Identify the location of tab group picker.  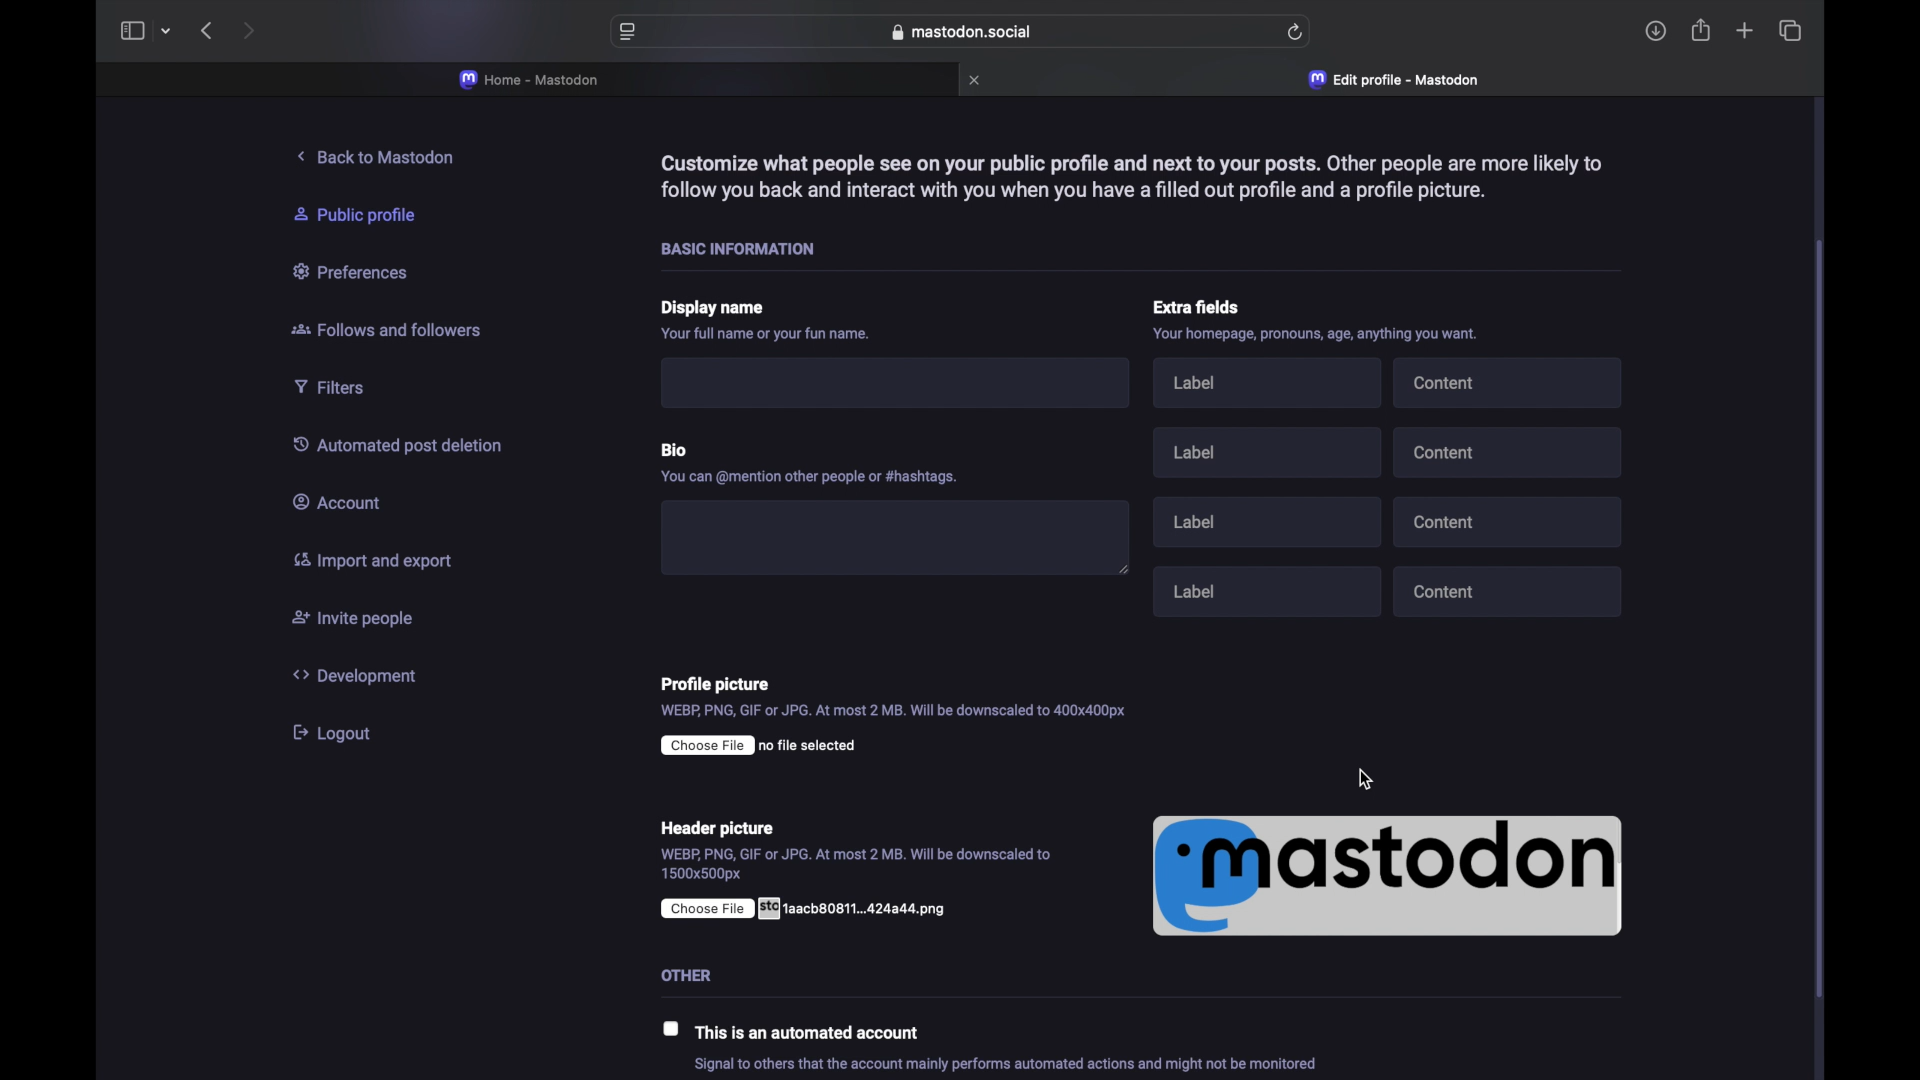
(166, 32).